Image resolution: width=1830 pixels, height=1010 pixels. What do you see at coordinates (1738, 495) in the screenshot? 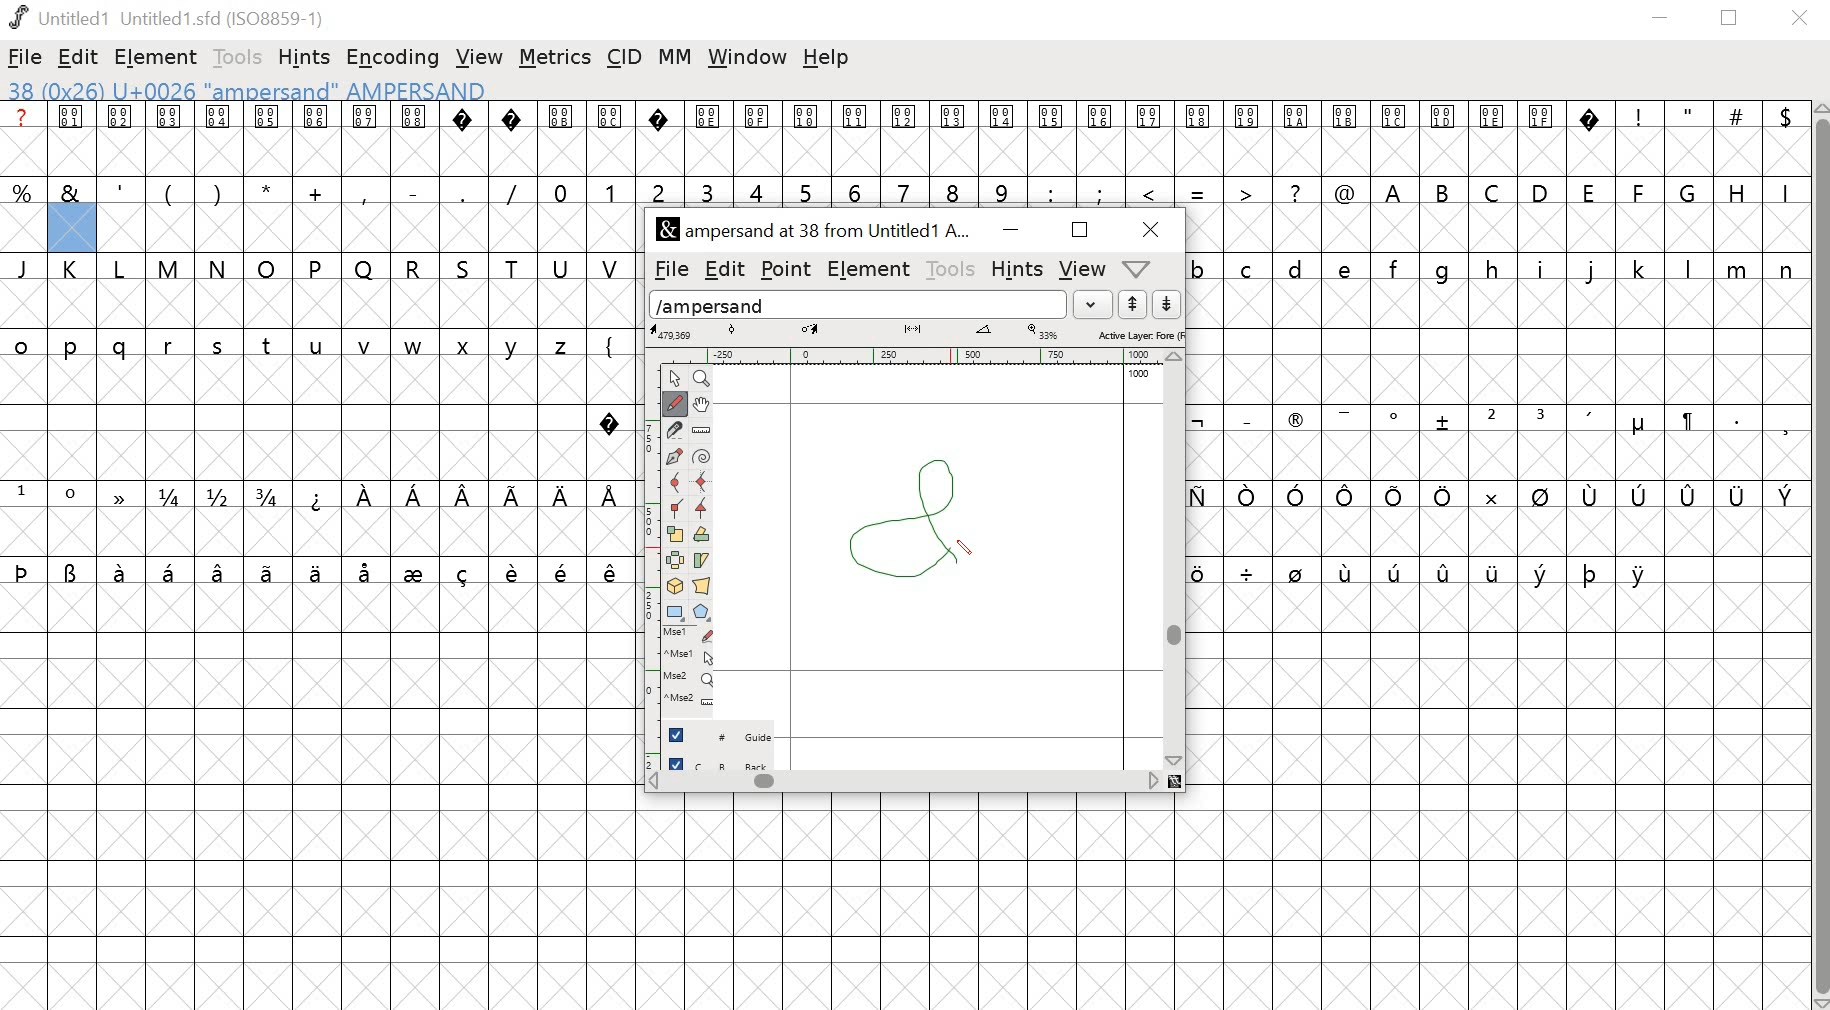
I see `symbol` at bounding box center [1738, 495].